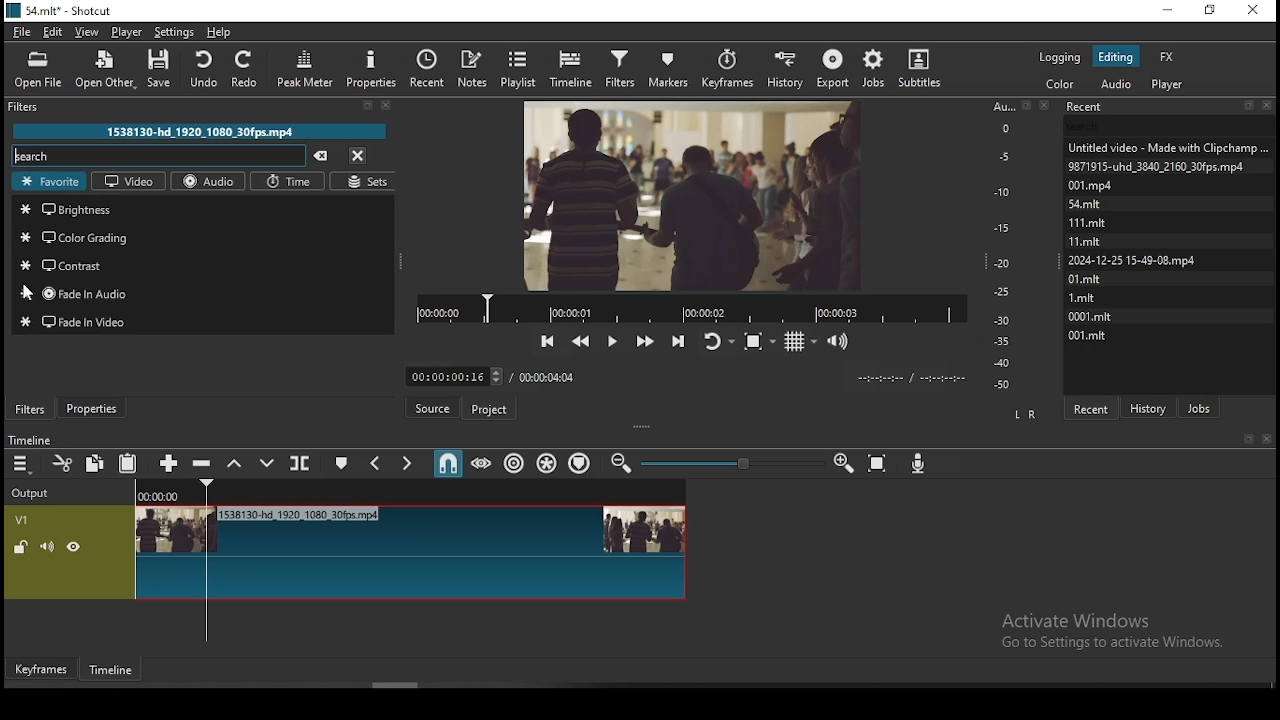 The width and height of the screenshot is (1280, 720). What do you see at coordinates (1062, 55) in the screenshot?
I see `logging` at bounding box center [1062, 55].